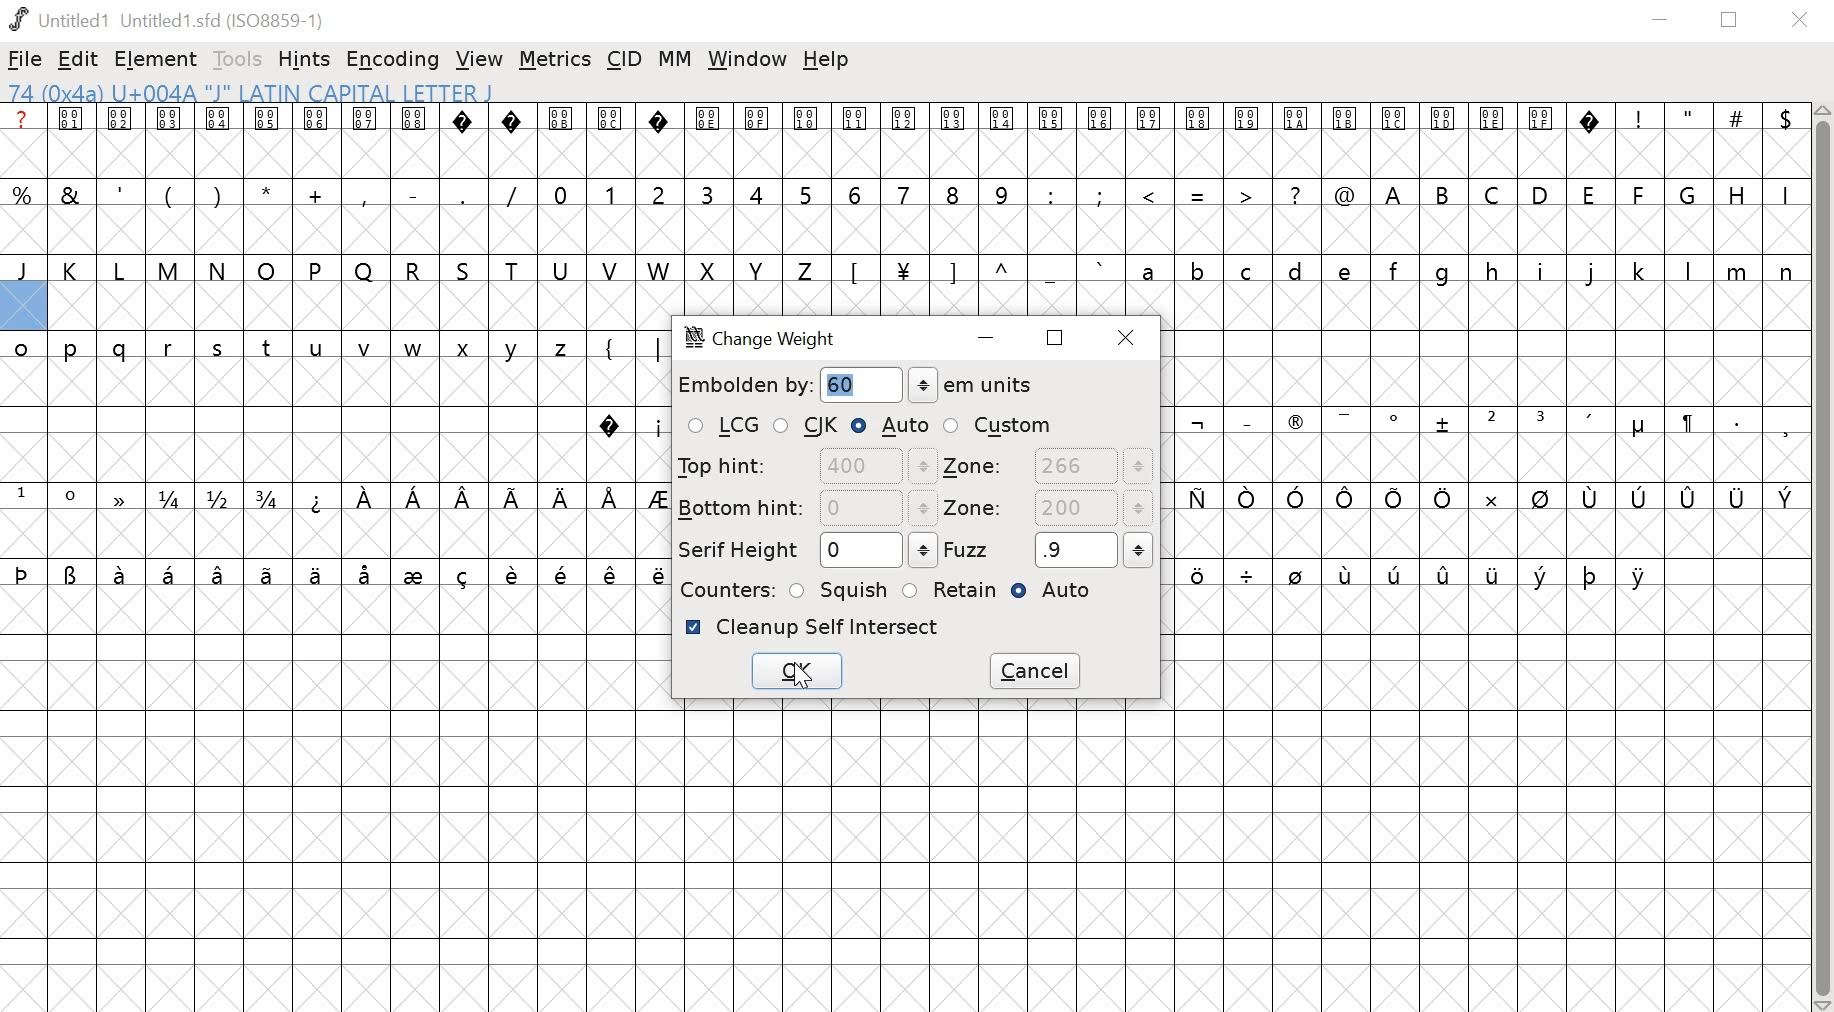 Image resolution: width=1834 pixels, height=1012 pixels. What do you see at coordinates (772, 340) in the screenshot?
I see `change weight` at bounding box center [772, 340].